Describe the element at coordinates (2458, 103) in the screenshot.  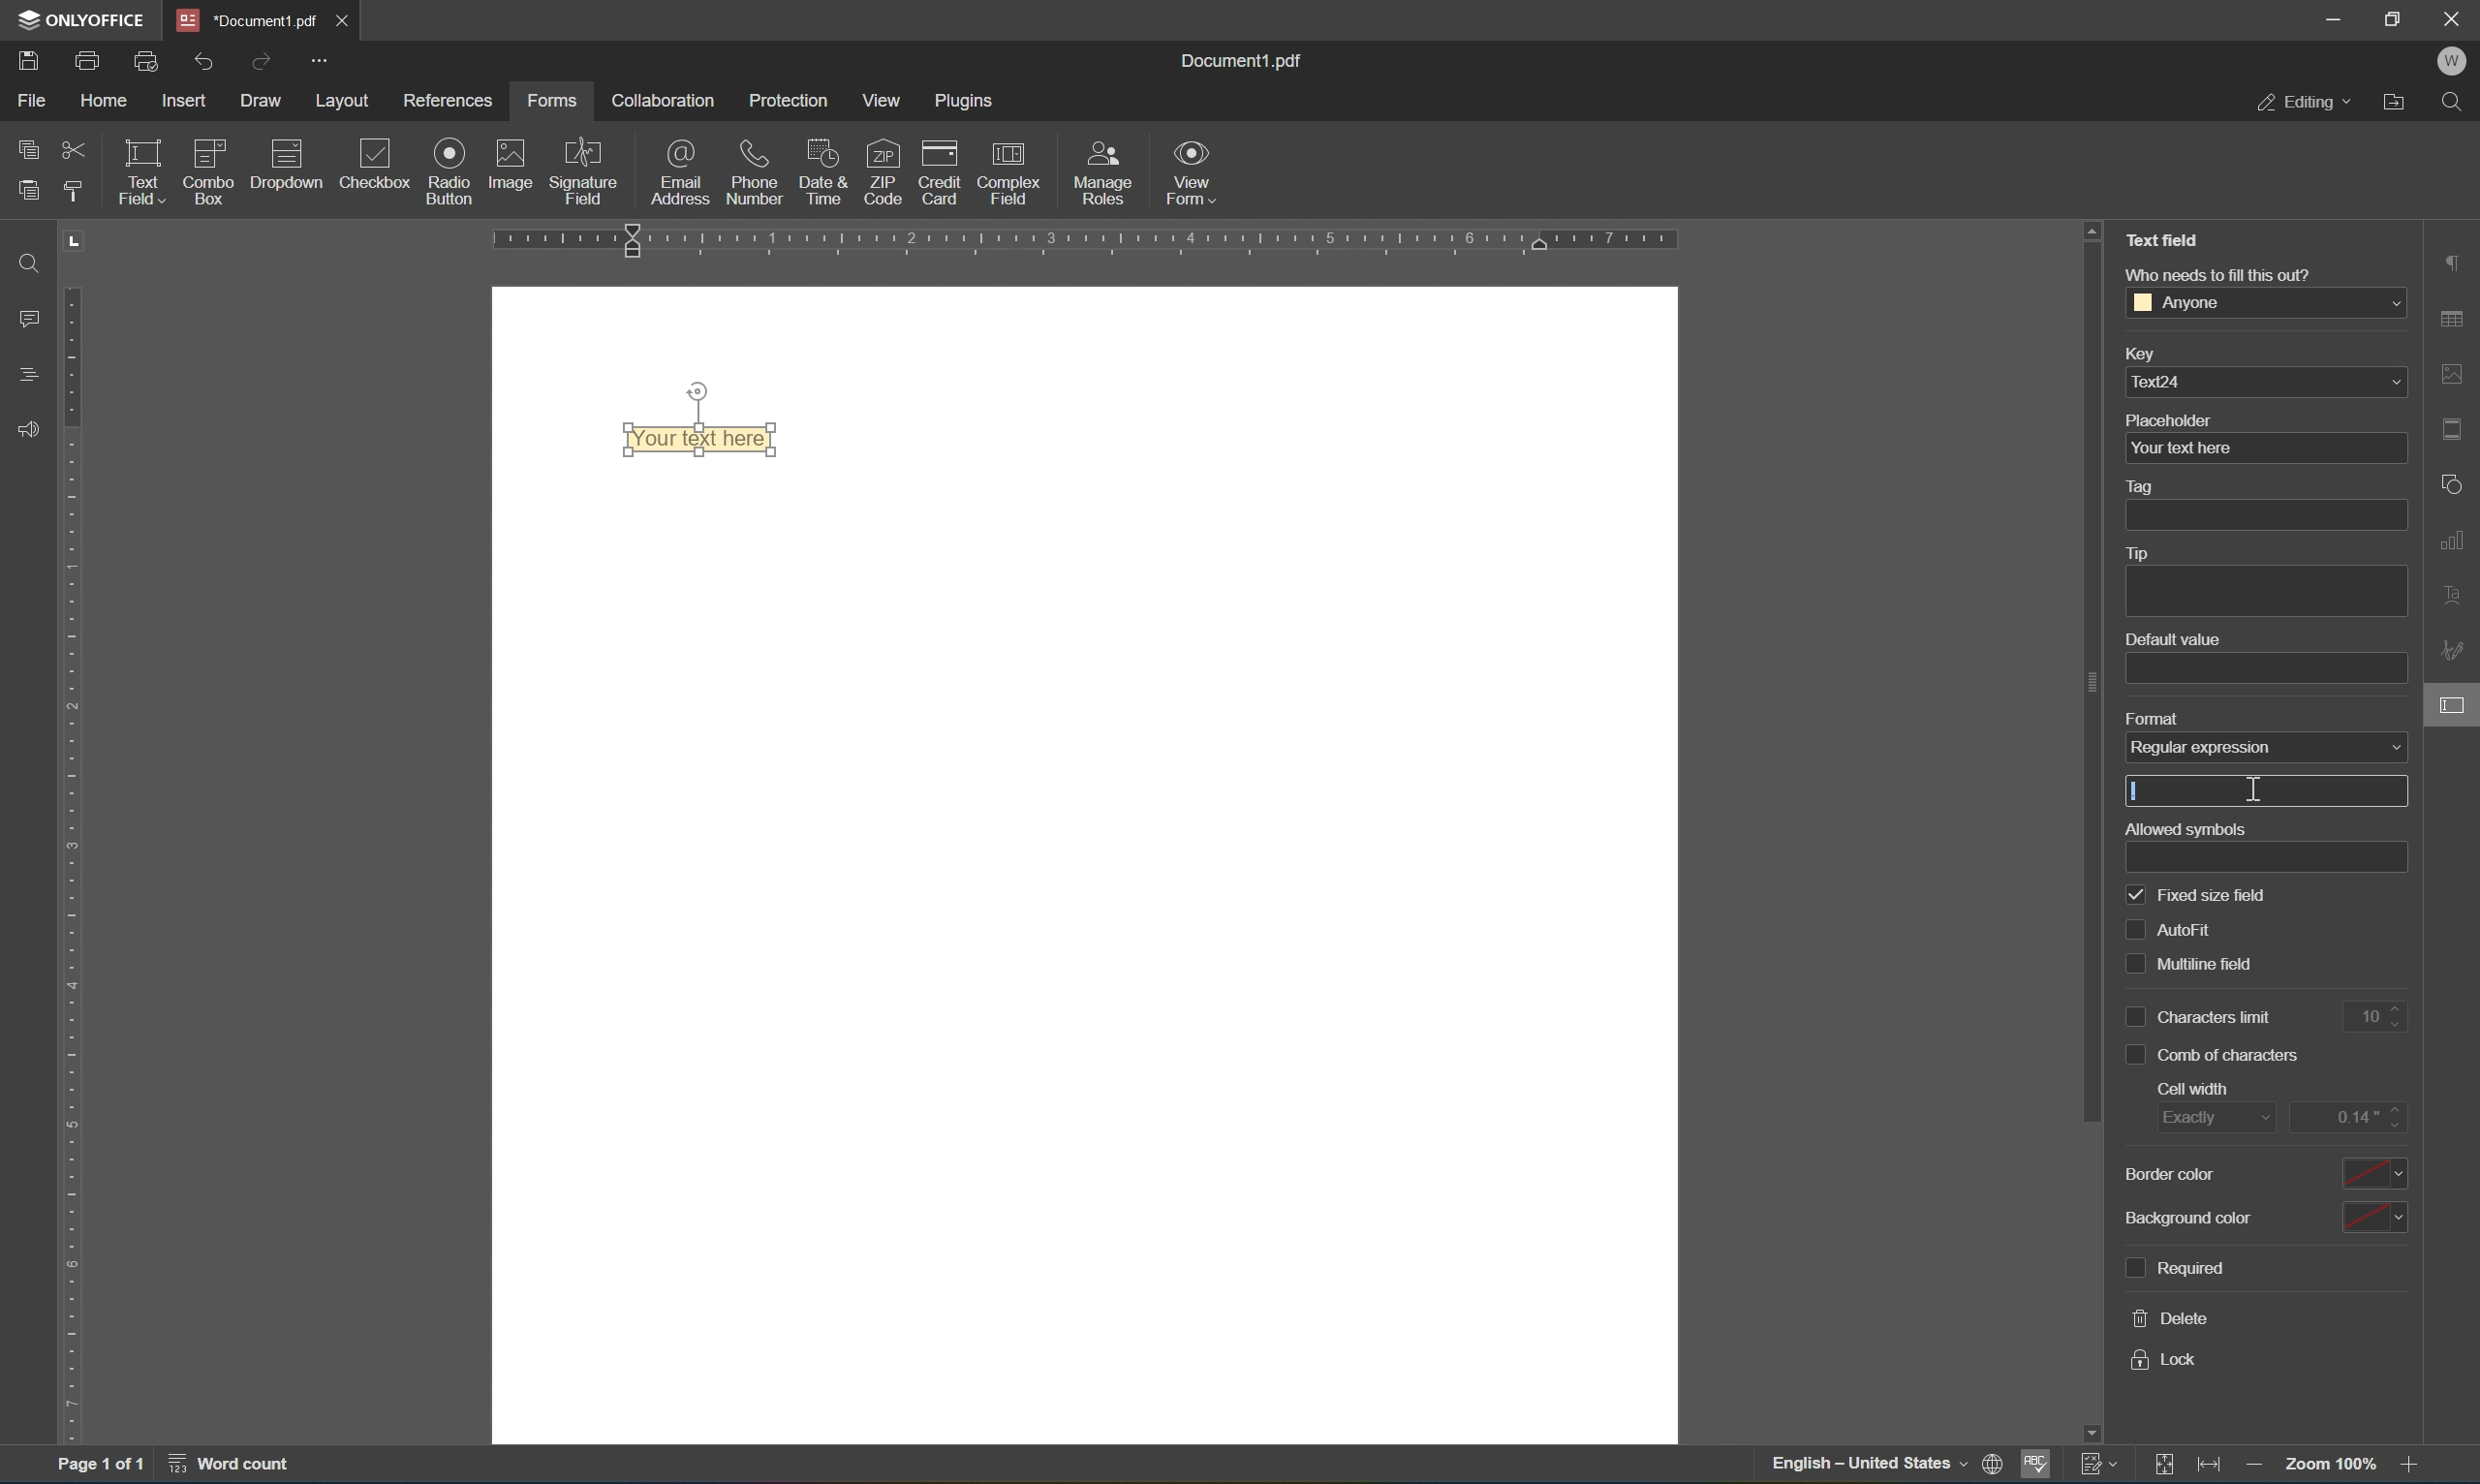
I see `find` at that location.